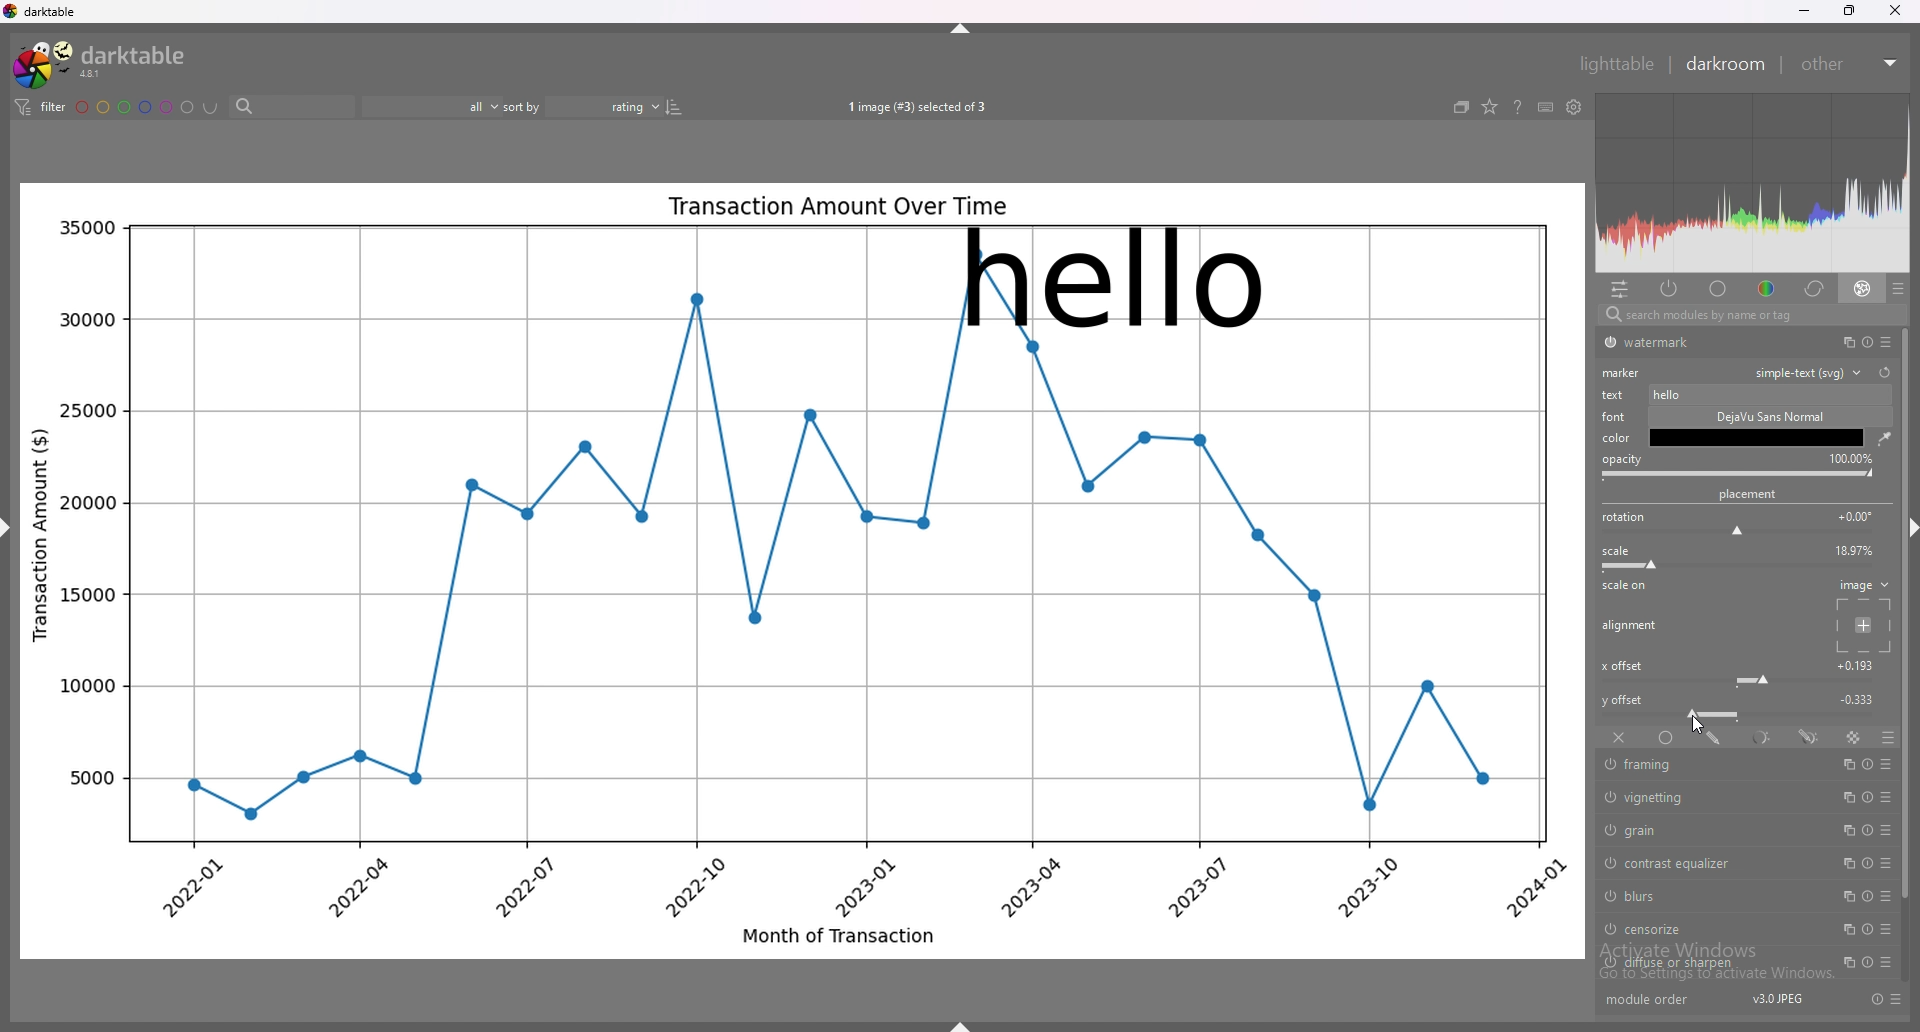 This screenshot has width=1920, height=1032. Describe the element at coordinates (1850, 550) in the screenshot. I see `scale percentage` at that location.